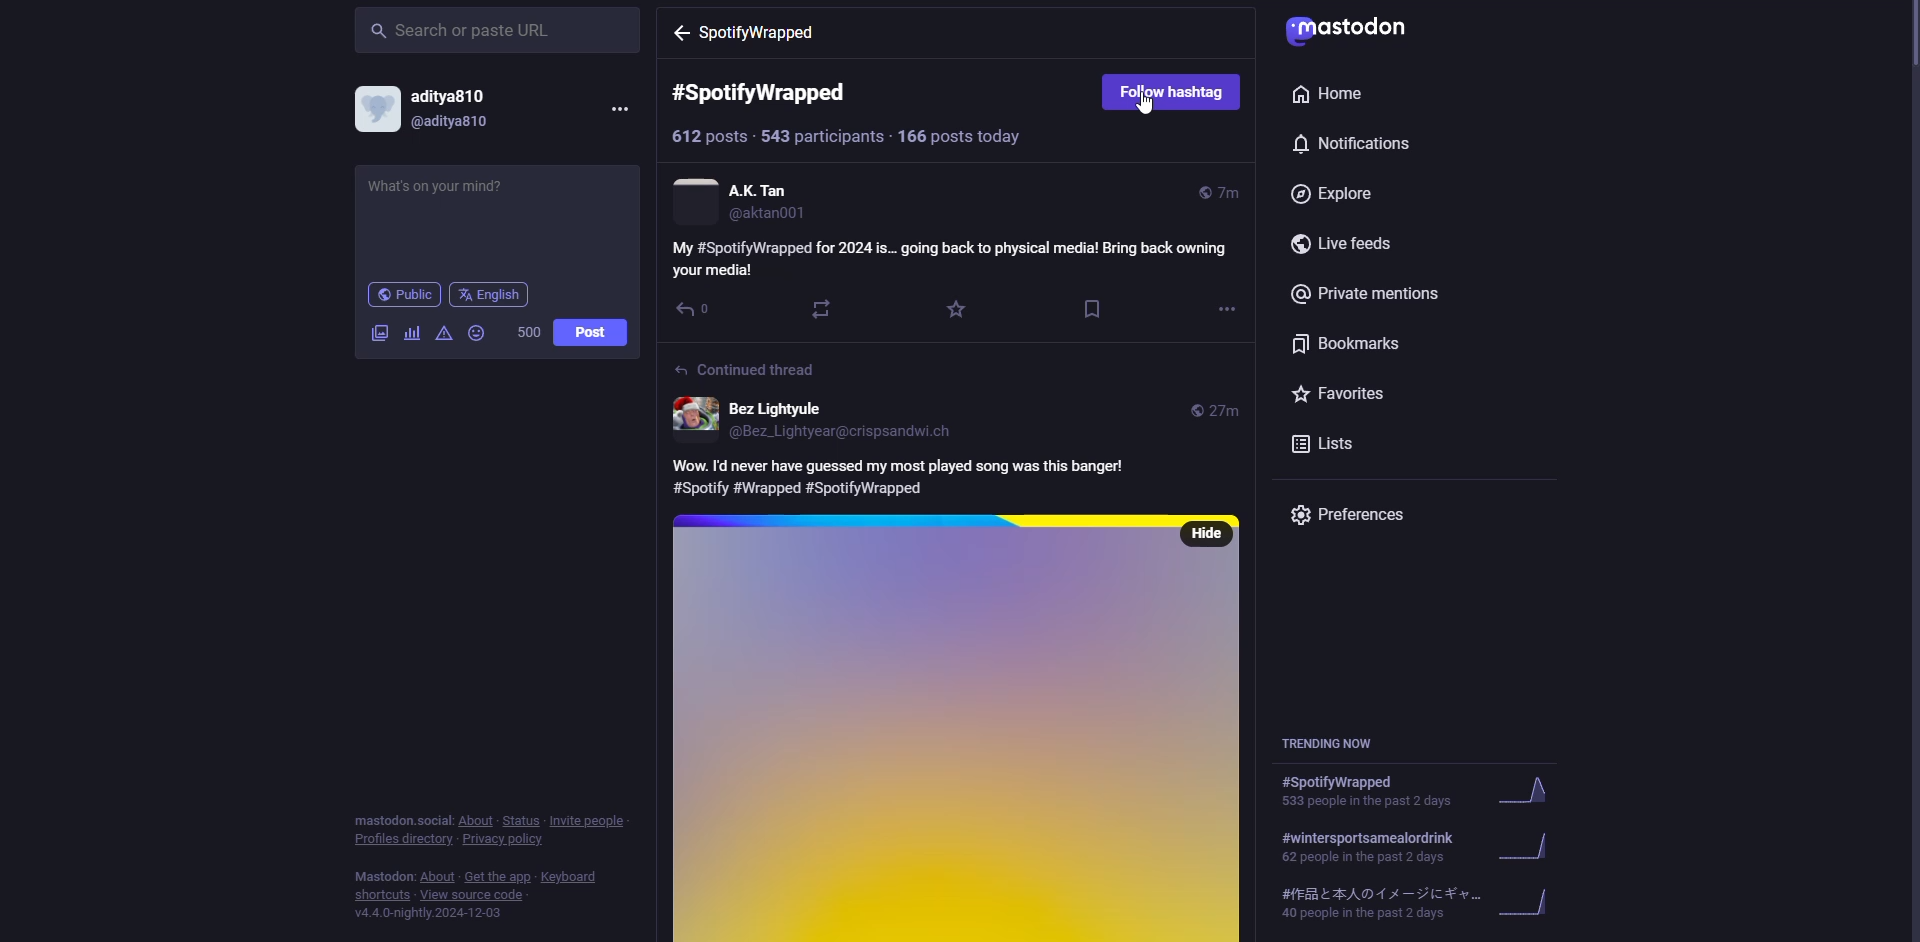  What do you see at coordinates (1171, 94) in the screenshot?
I see `follow hashtag` at bounding box center [1171, 94].